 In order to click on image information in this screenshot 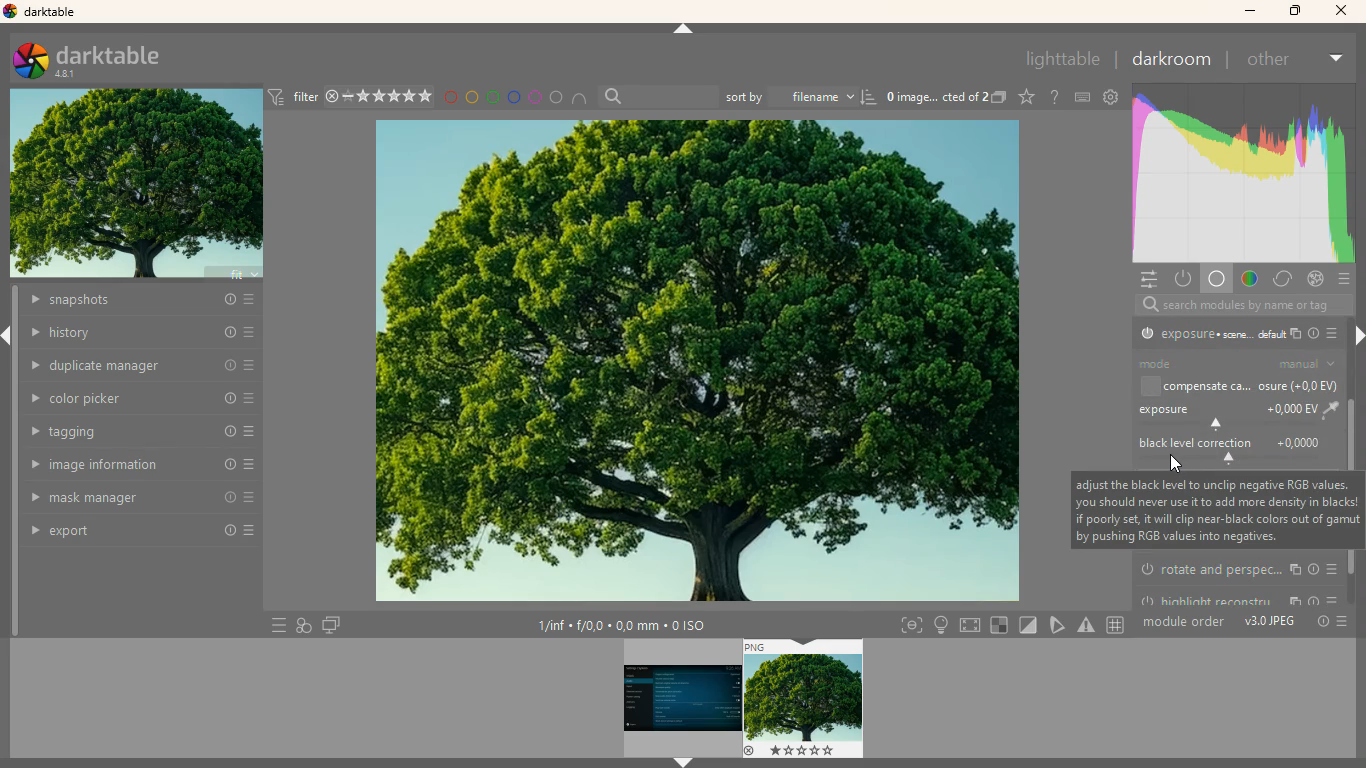, I will do `click(139, 466)`.